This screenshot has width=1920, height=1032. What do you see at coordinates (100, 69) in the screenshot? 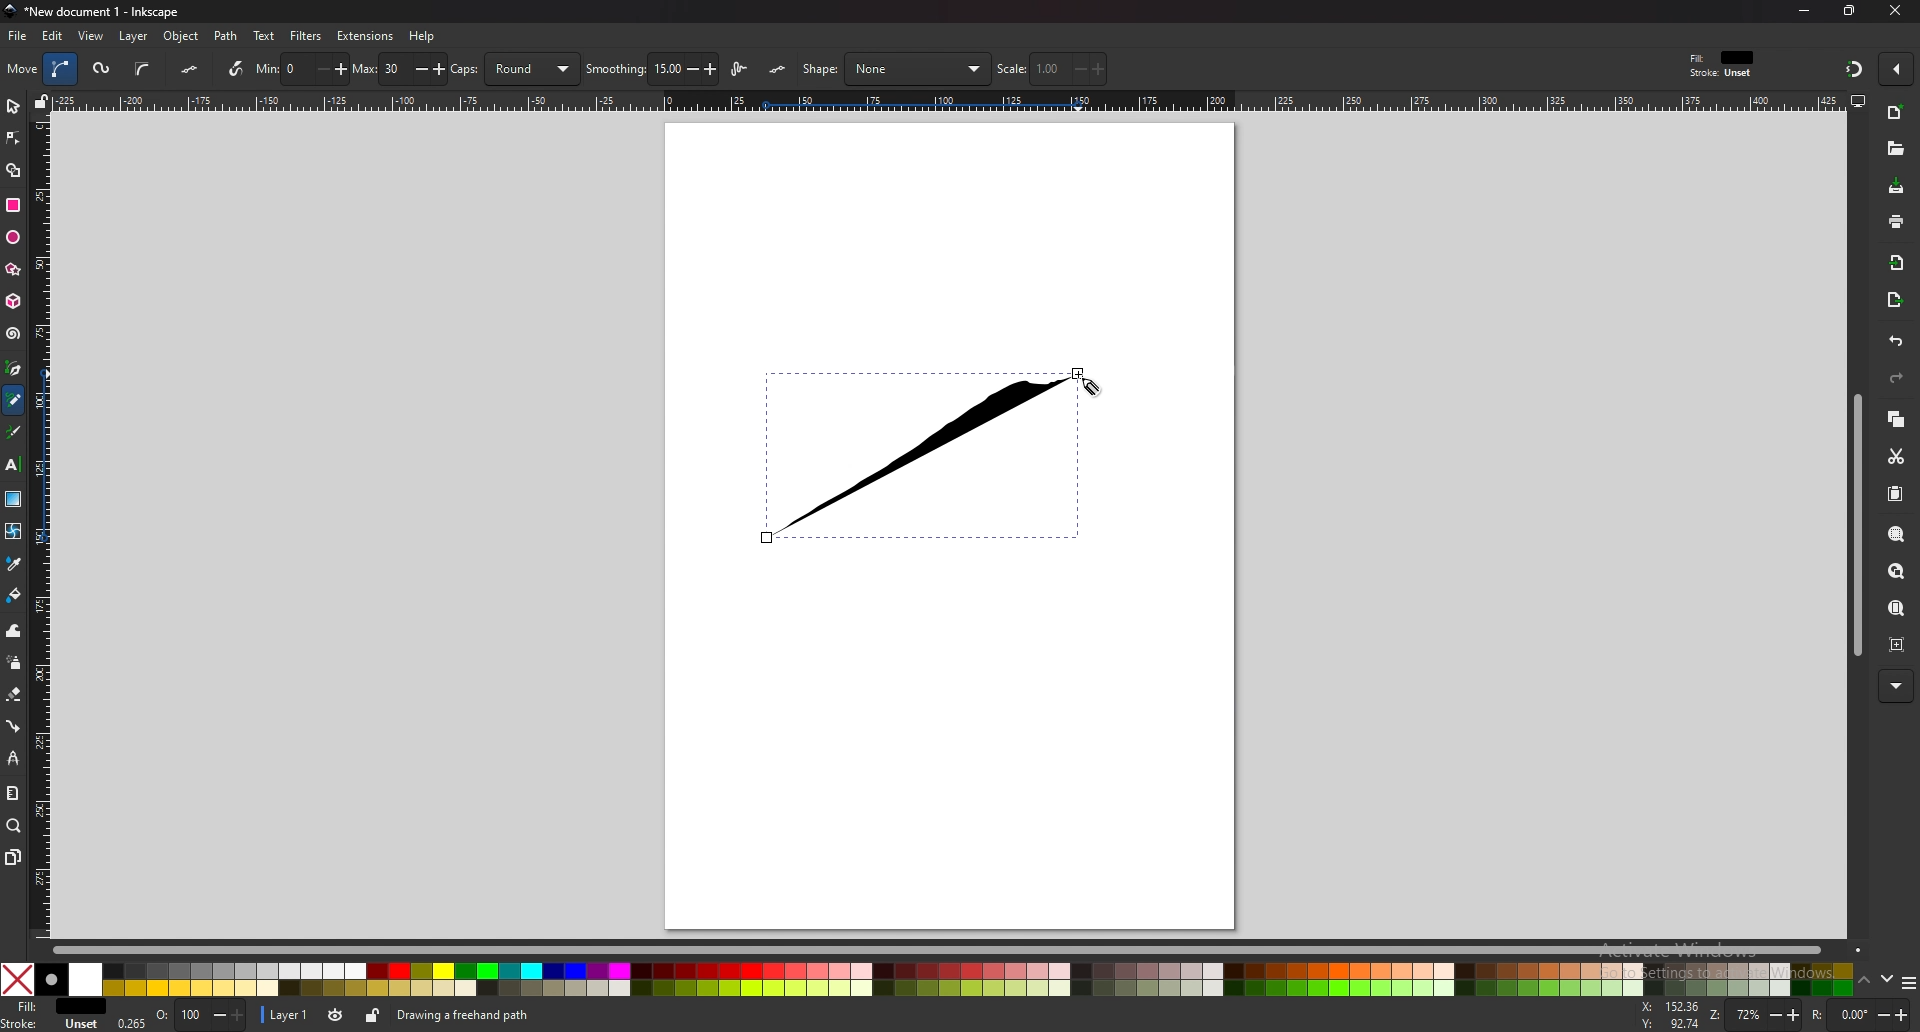
I see `spiro path` at bounding box center [100, 69].